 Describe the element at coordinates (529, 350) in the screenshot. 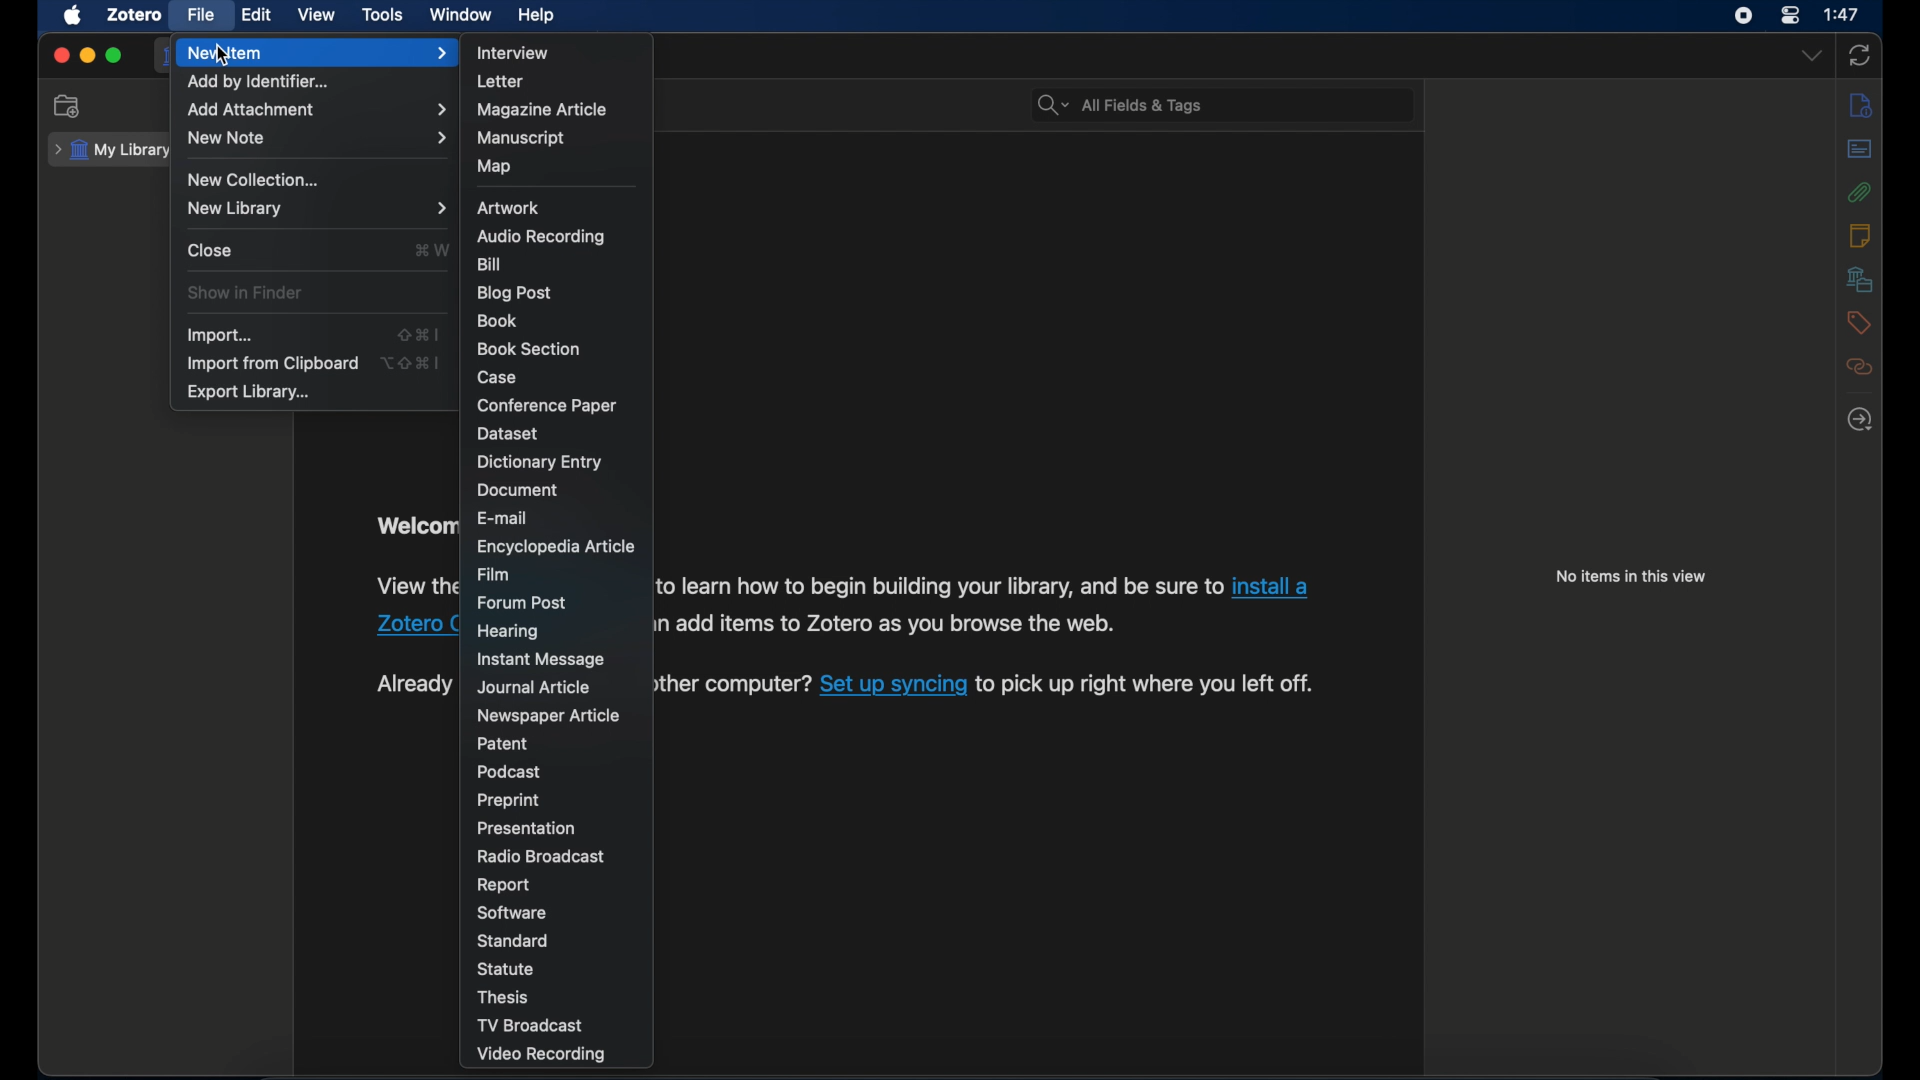

I see `book section` at that location.